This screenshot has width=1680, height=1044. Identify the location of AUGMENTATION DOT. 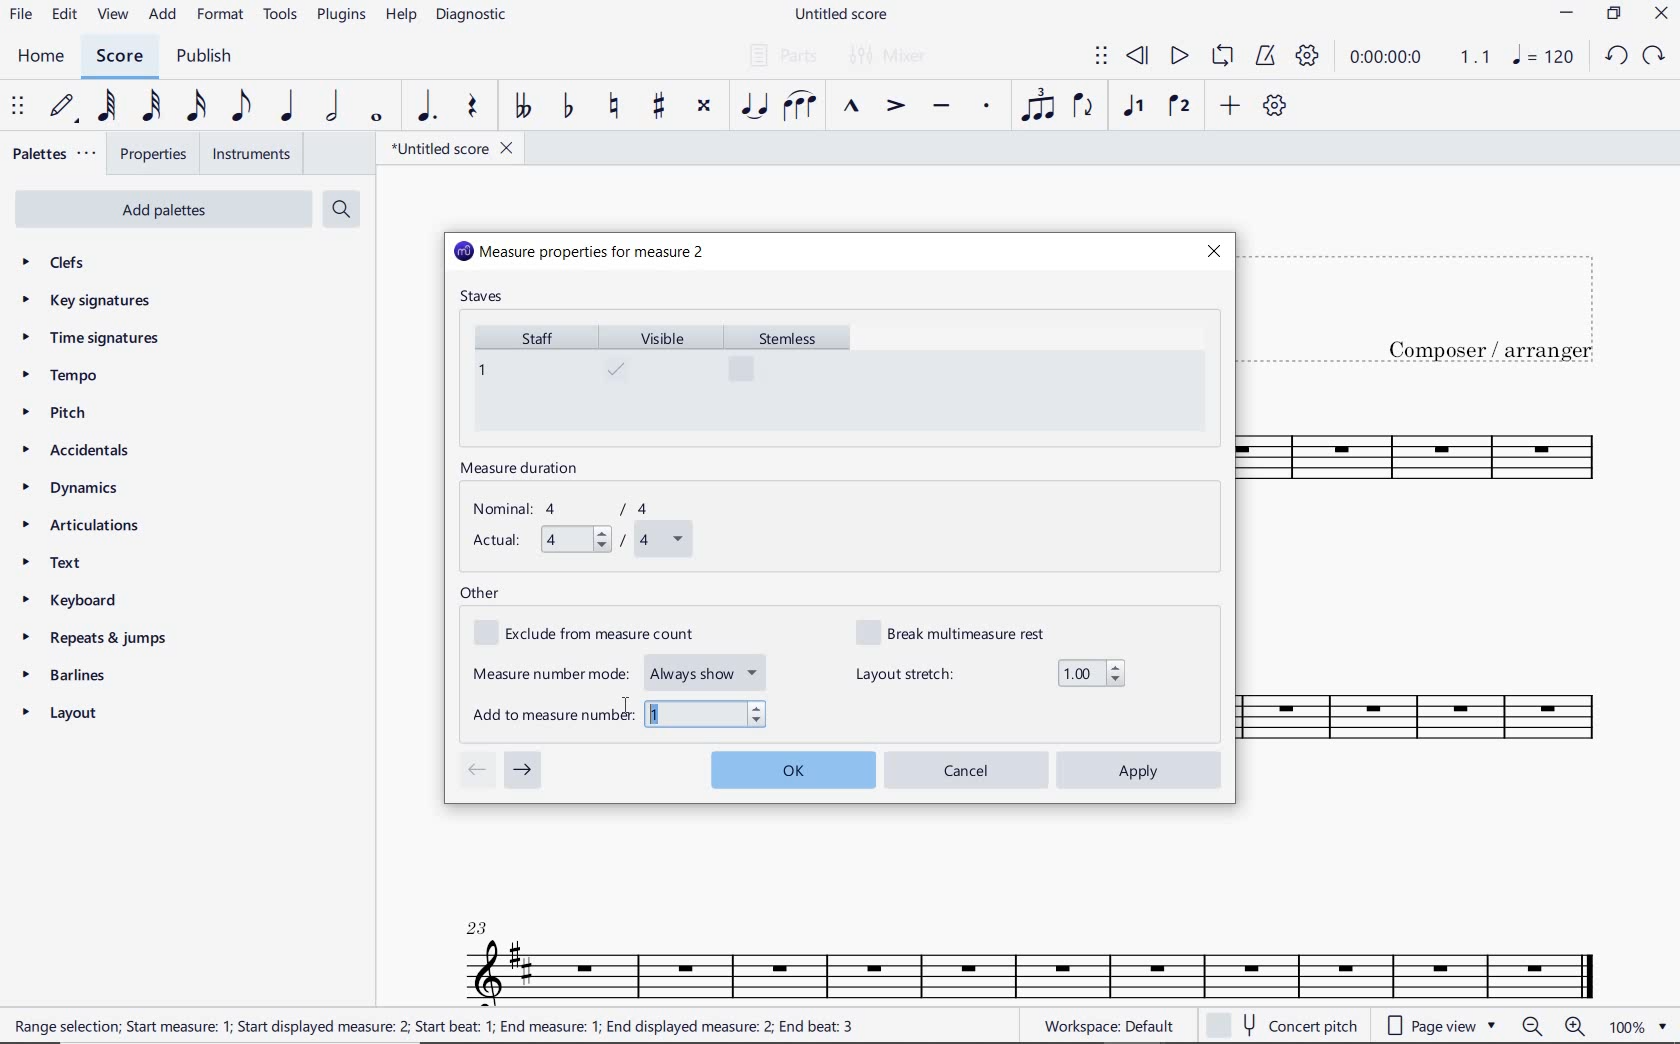
(429, 107).